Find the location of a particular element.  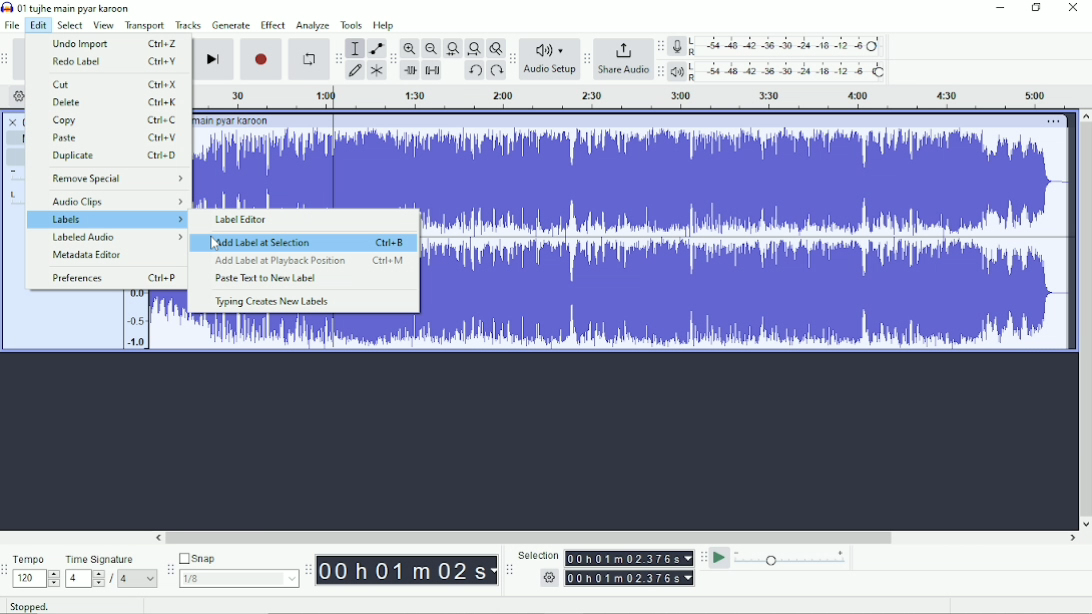

Tracks is located at coordinates (189, 25).